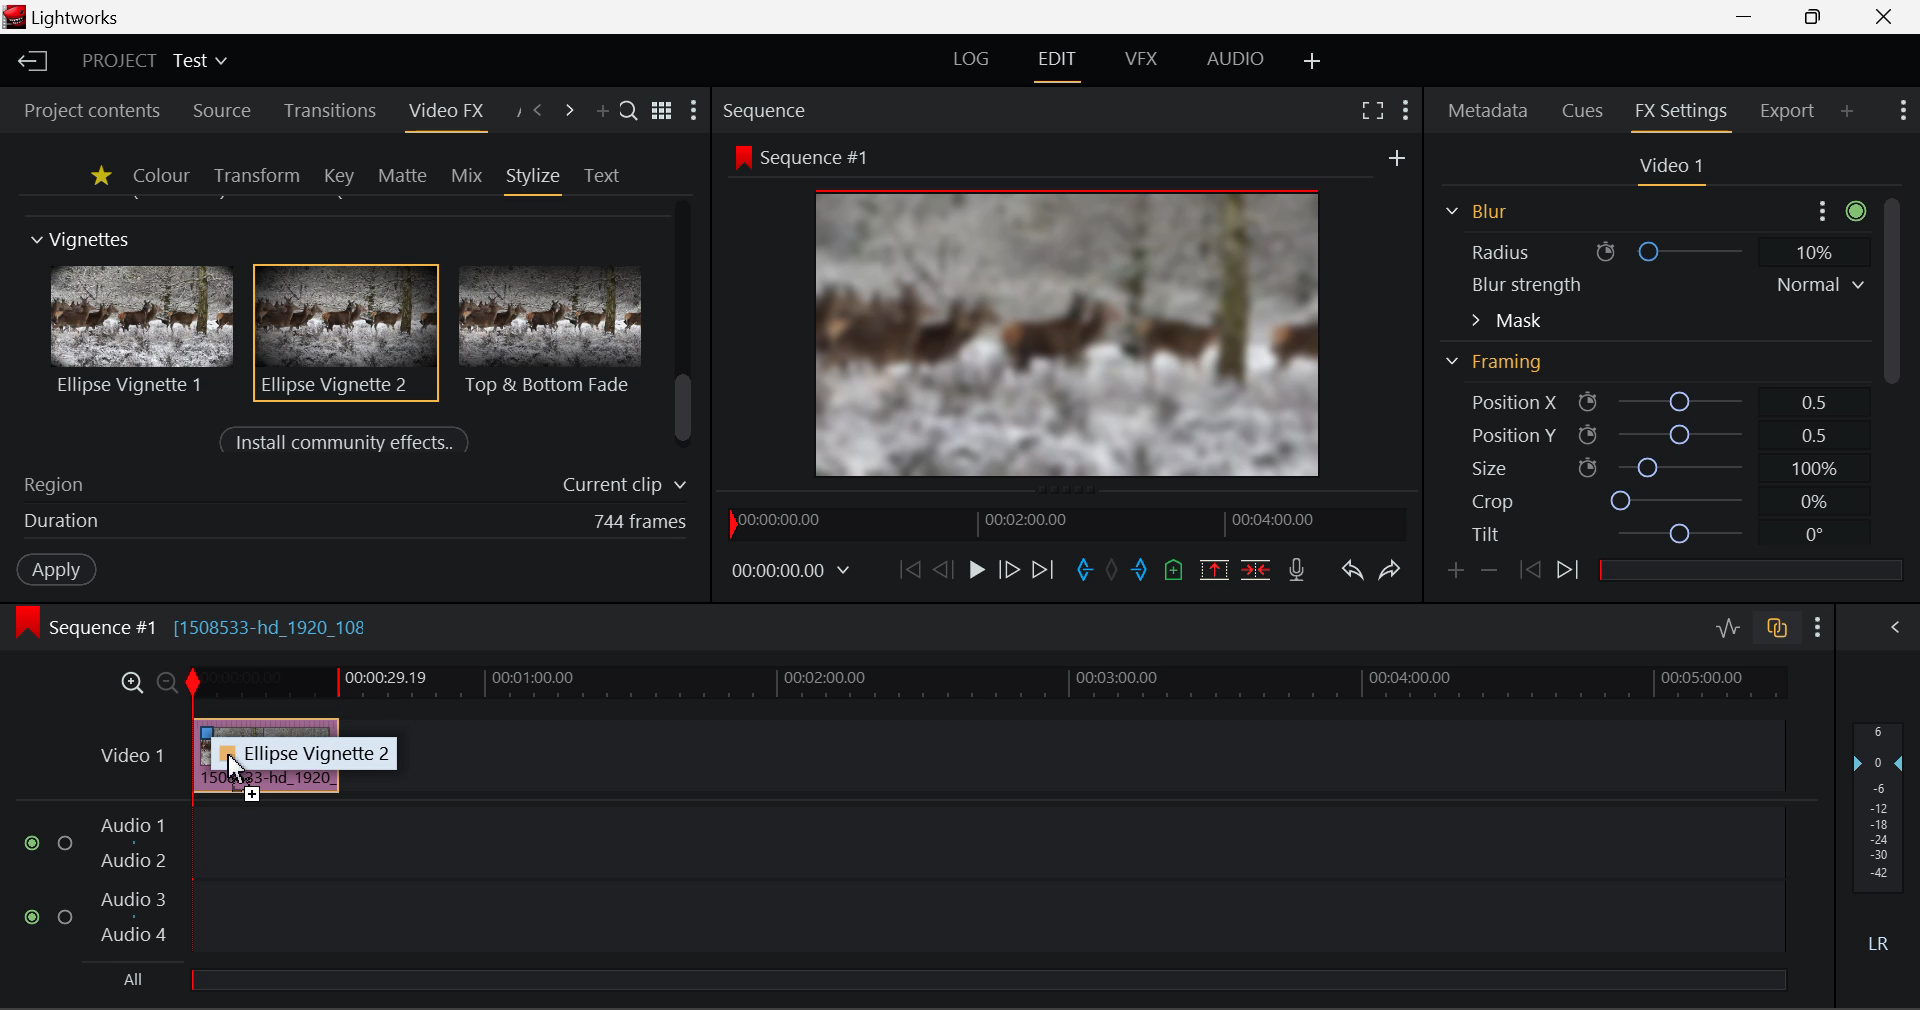  What do you see at coordinates (1142, 62) in the screenshot?
I see `VFX Layout` at bounding box center [1142, 62].